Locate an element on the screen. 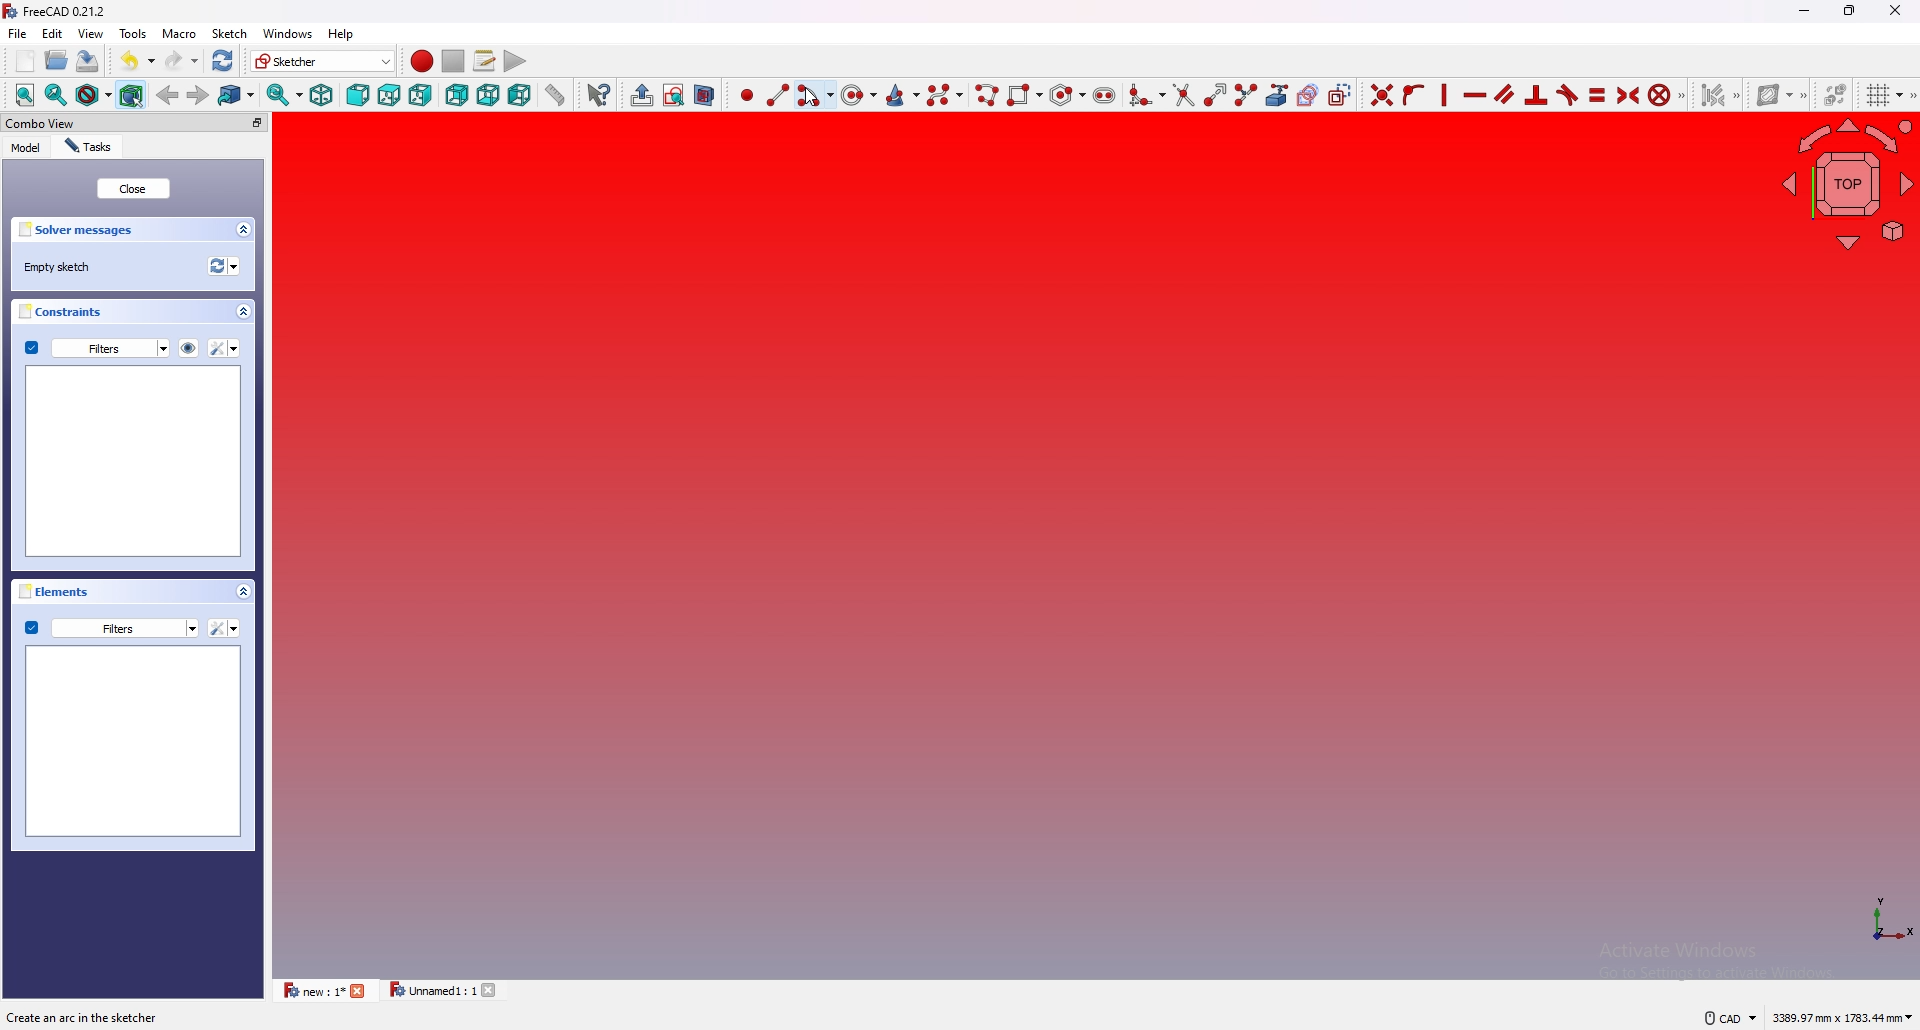 Image resolution: width=1920 pixels, height=1030 pixels. create point is located at coordinates (747, 95).